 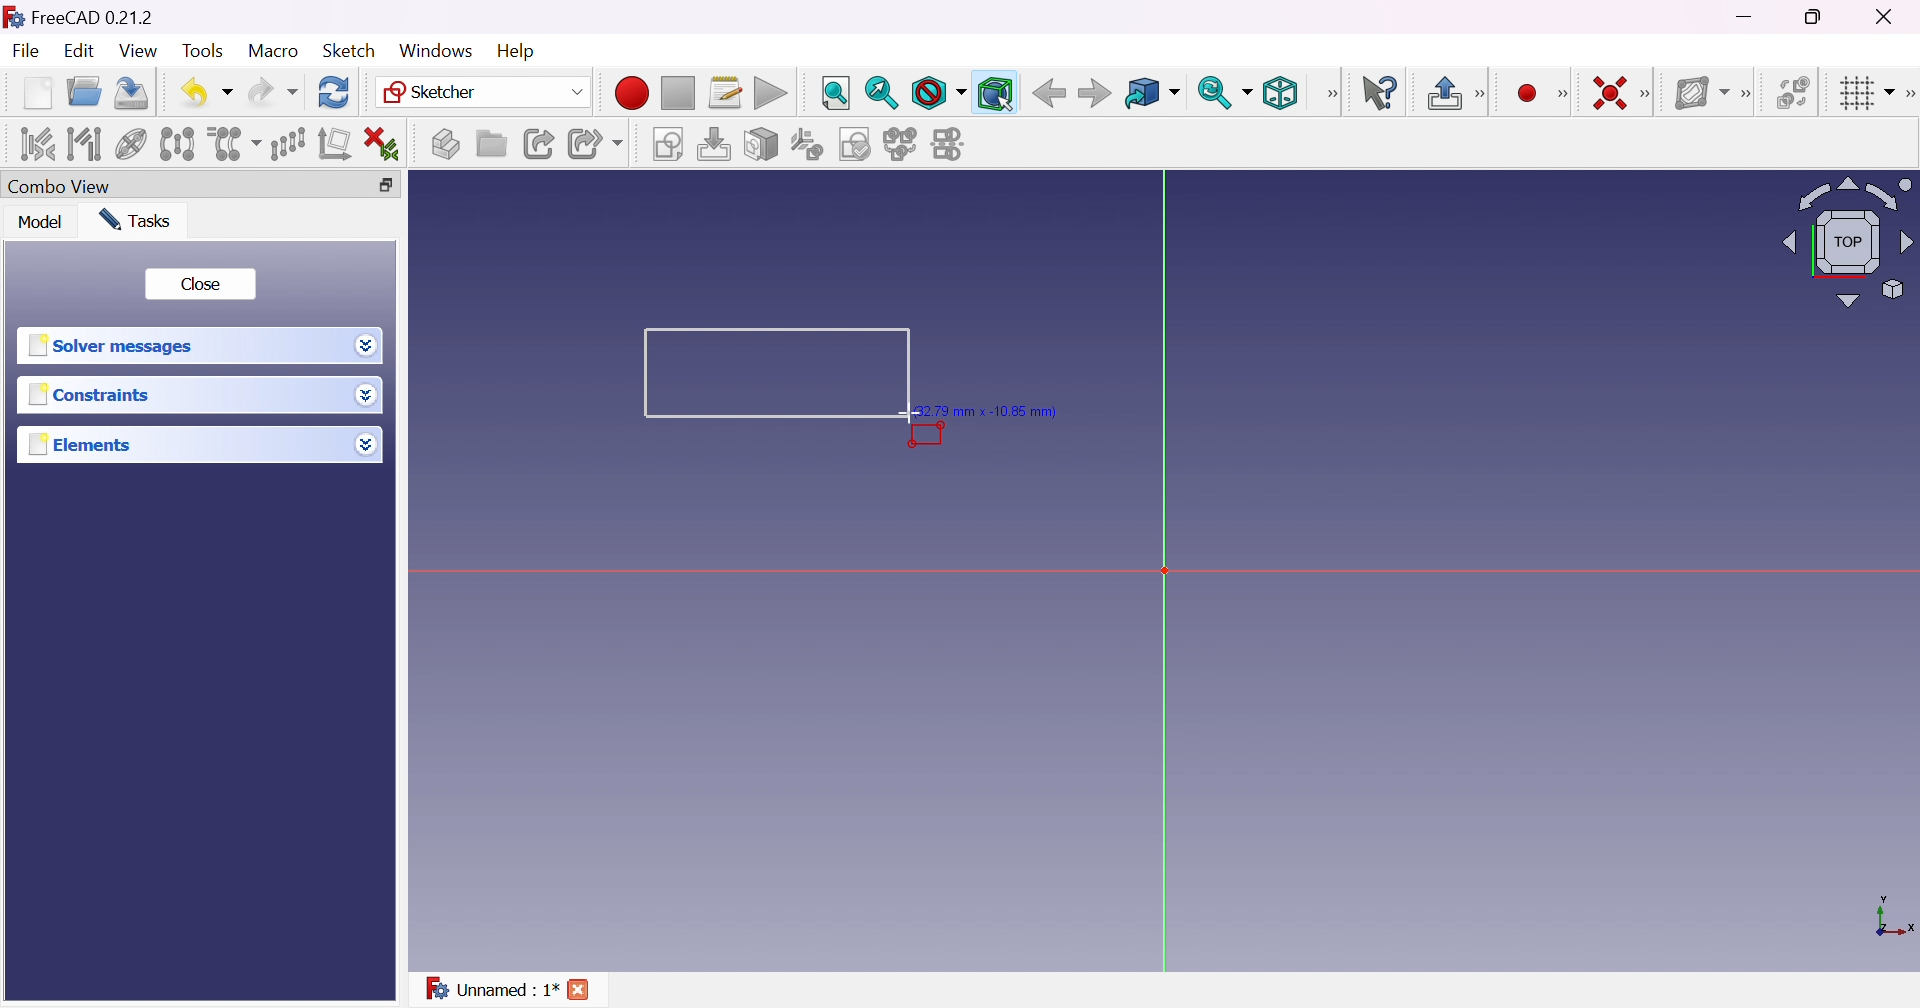 I want to click on Save, so click(x=133, y=94).